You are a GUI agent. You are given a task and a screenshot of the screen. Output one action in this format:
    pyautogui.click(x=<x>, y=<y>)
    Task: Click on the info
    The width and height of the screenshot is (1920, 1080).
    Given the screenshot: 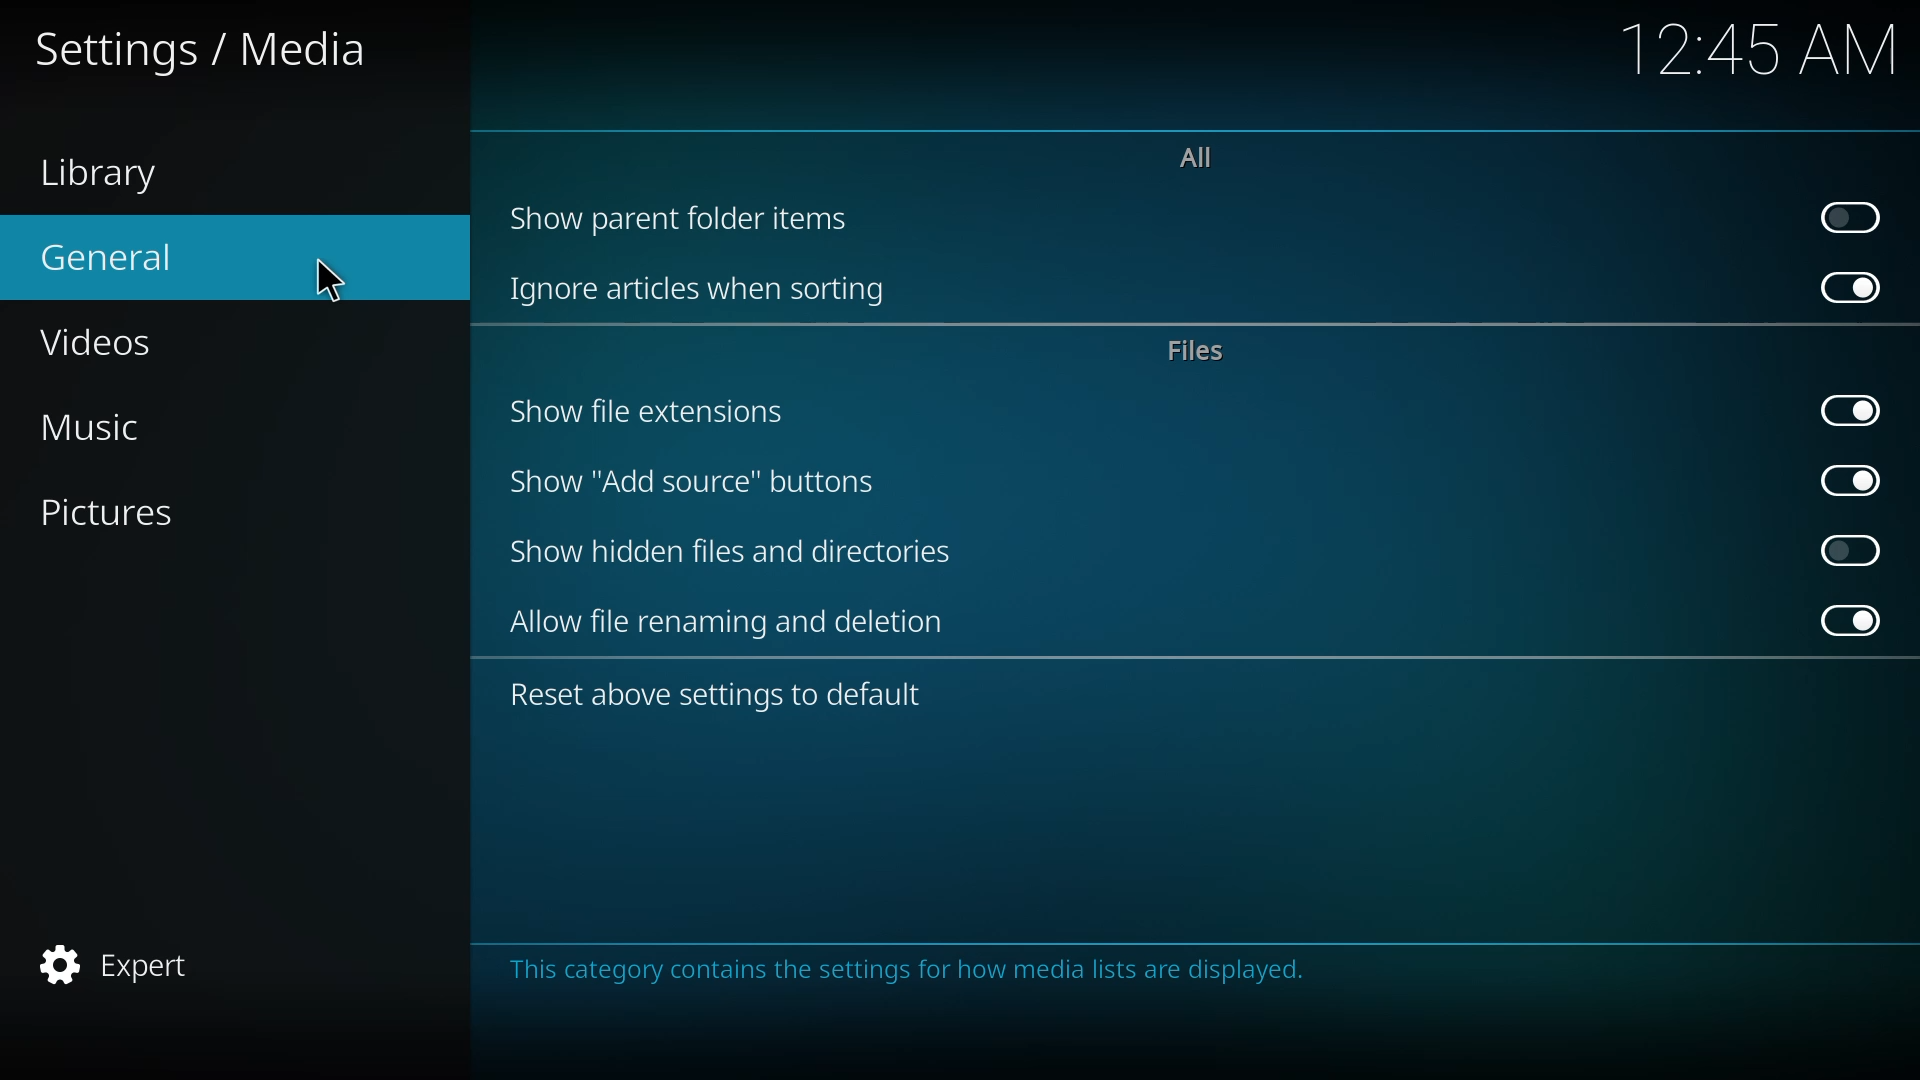 What is the action you would take?
    pyautogui.click(x=918, y=975)
    